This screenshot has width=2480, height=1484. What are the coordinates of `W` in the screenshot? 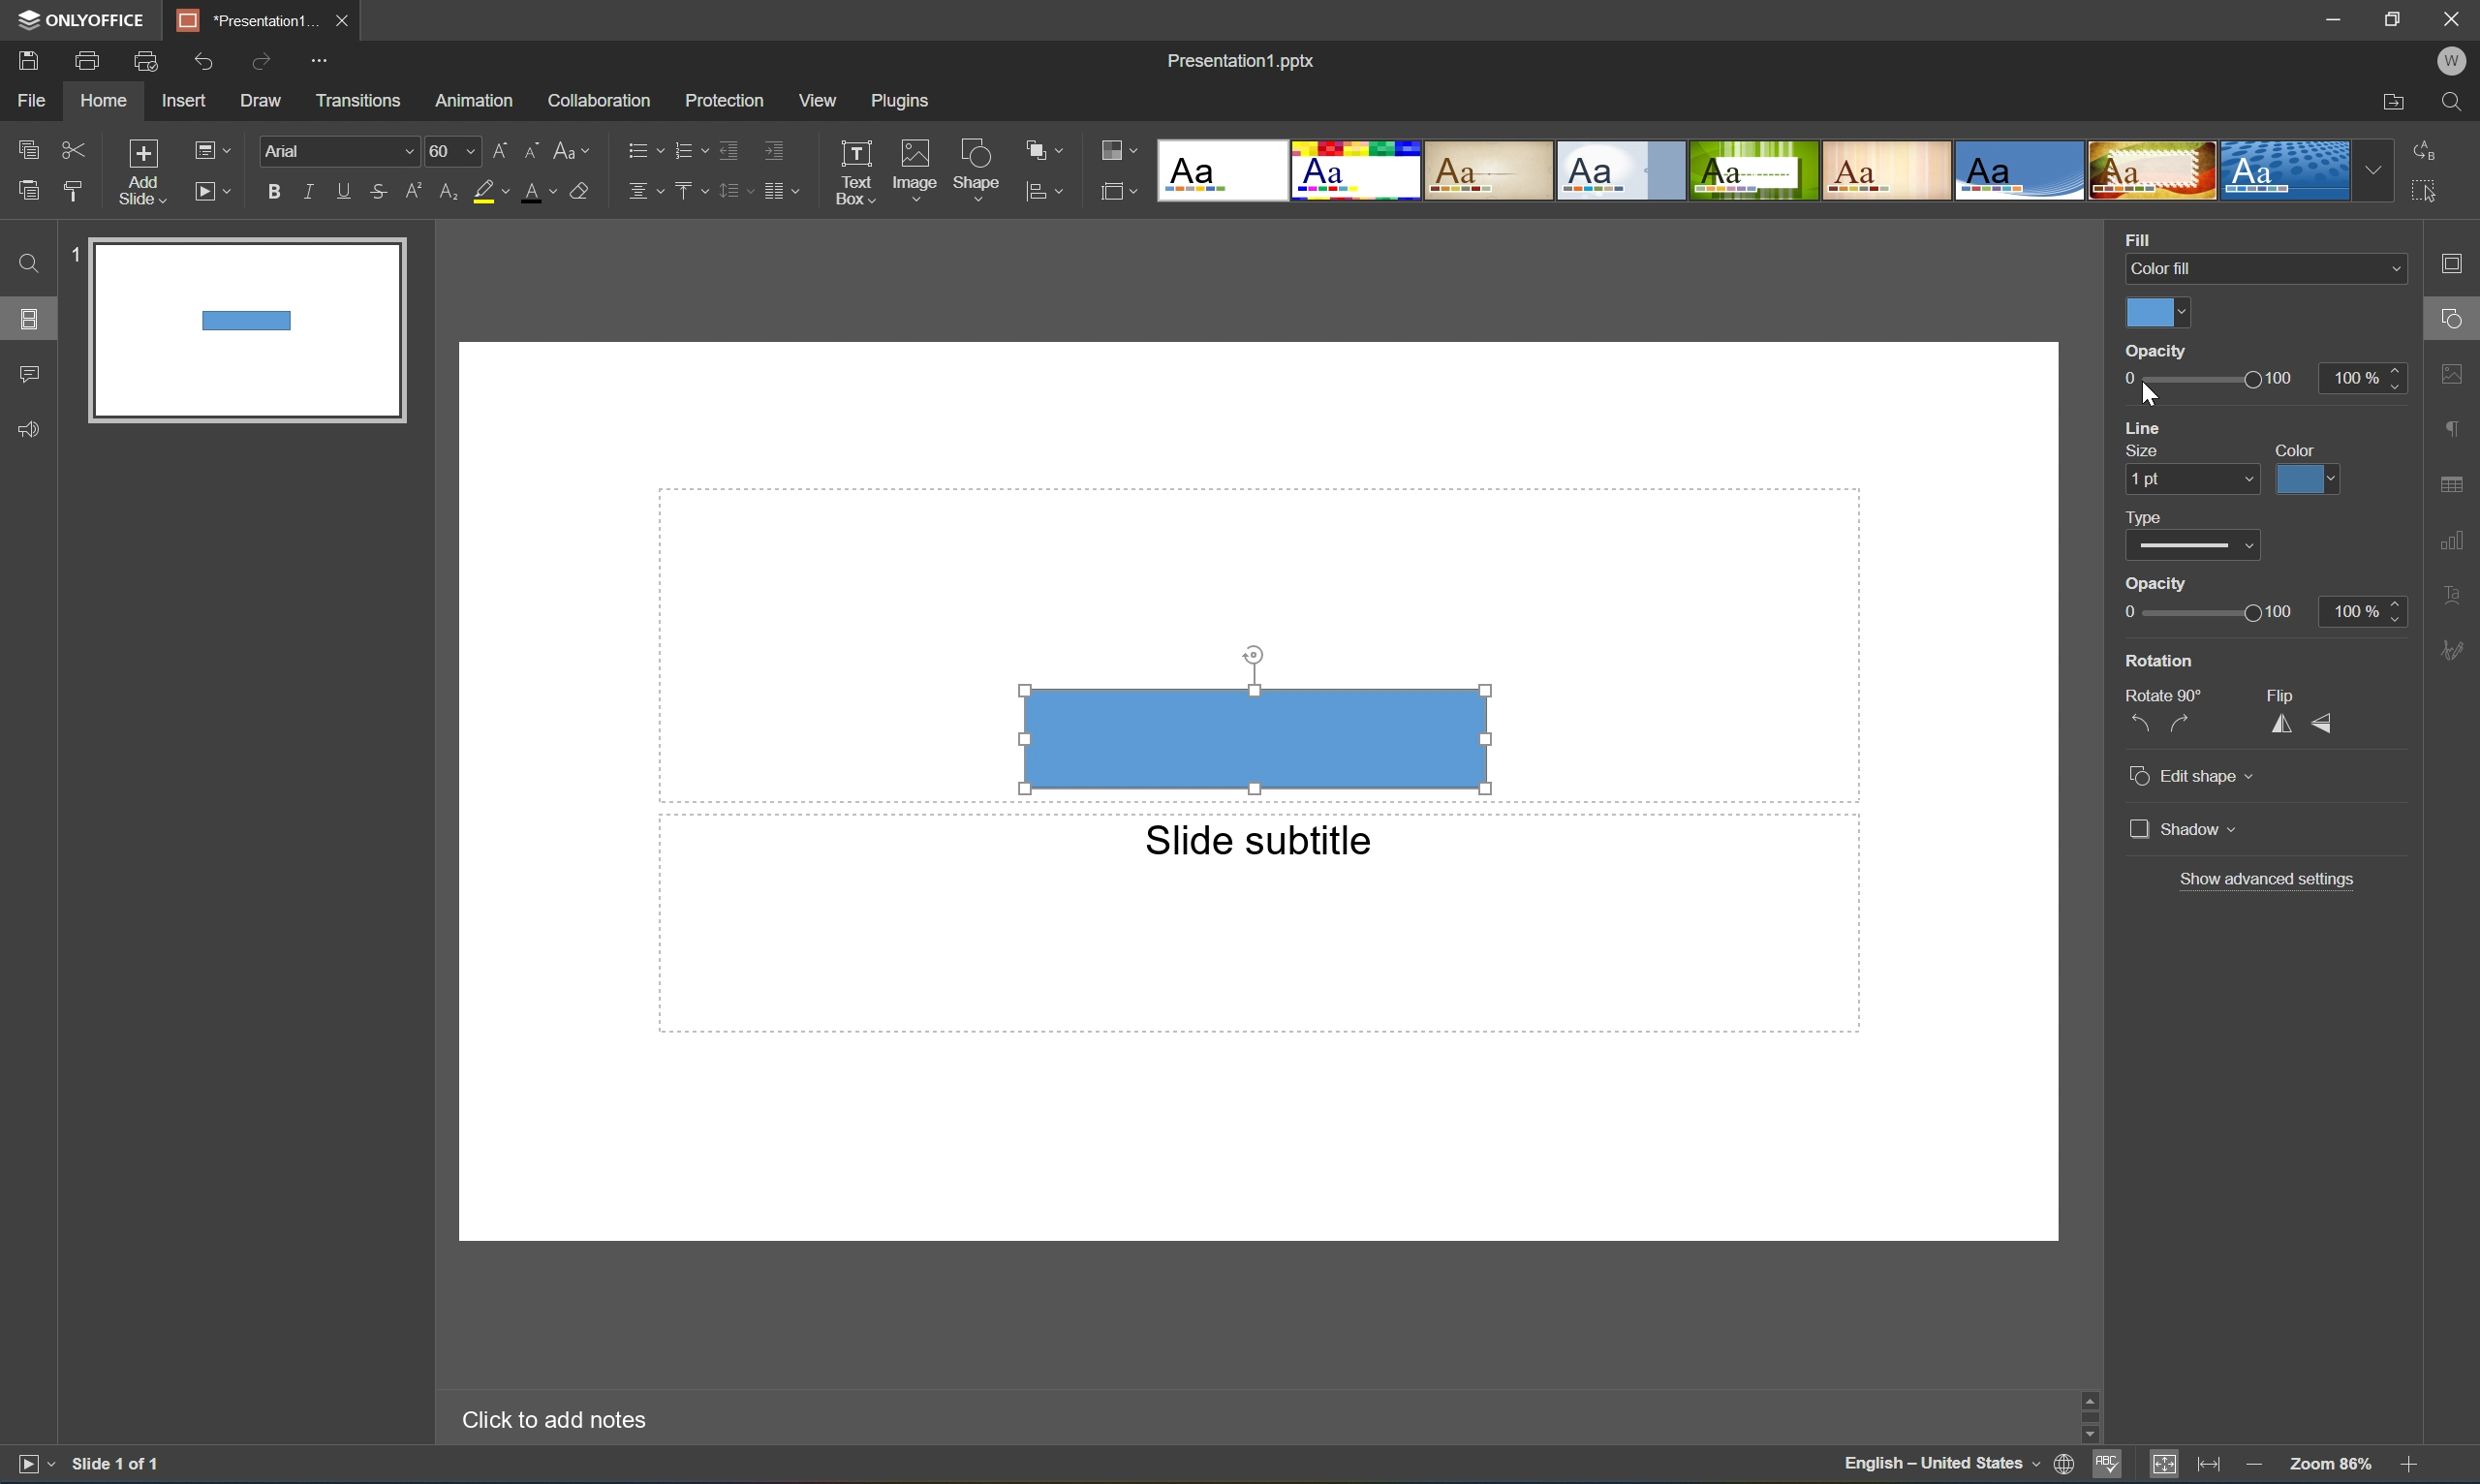 It's located at (2452, 57).